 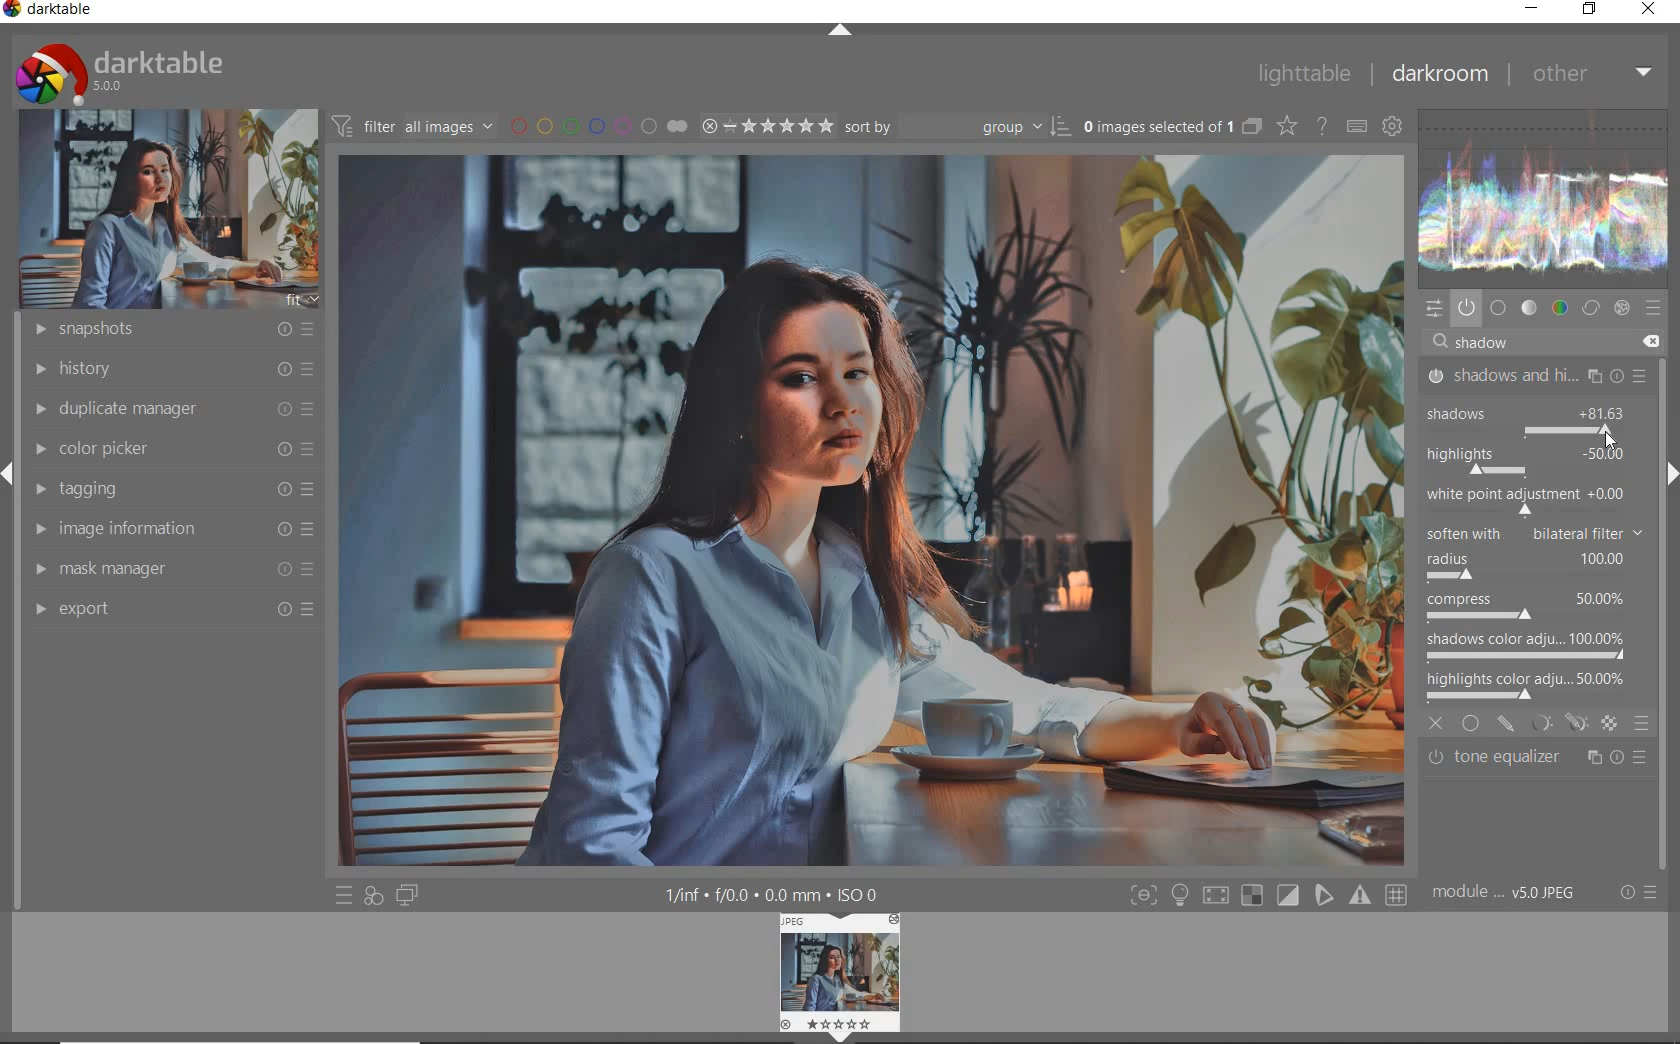 I want to click on shadows, so click(x=1490, y=409).